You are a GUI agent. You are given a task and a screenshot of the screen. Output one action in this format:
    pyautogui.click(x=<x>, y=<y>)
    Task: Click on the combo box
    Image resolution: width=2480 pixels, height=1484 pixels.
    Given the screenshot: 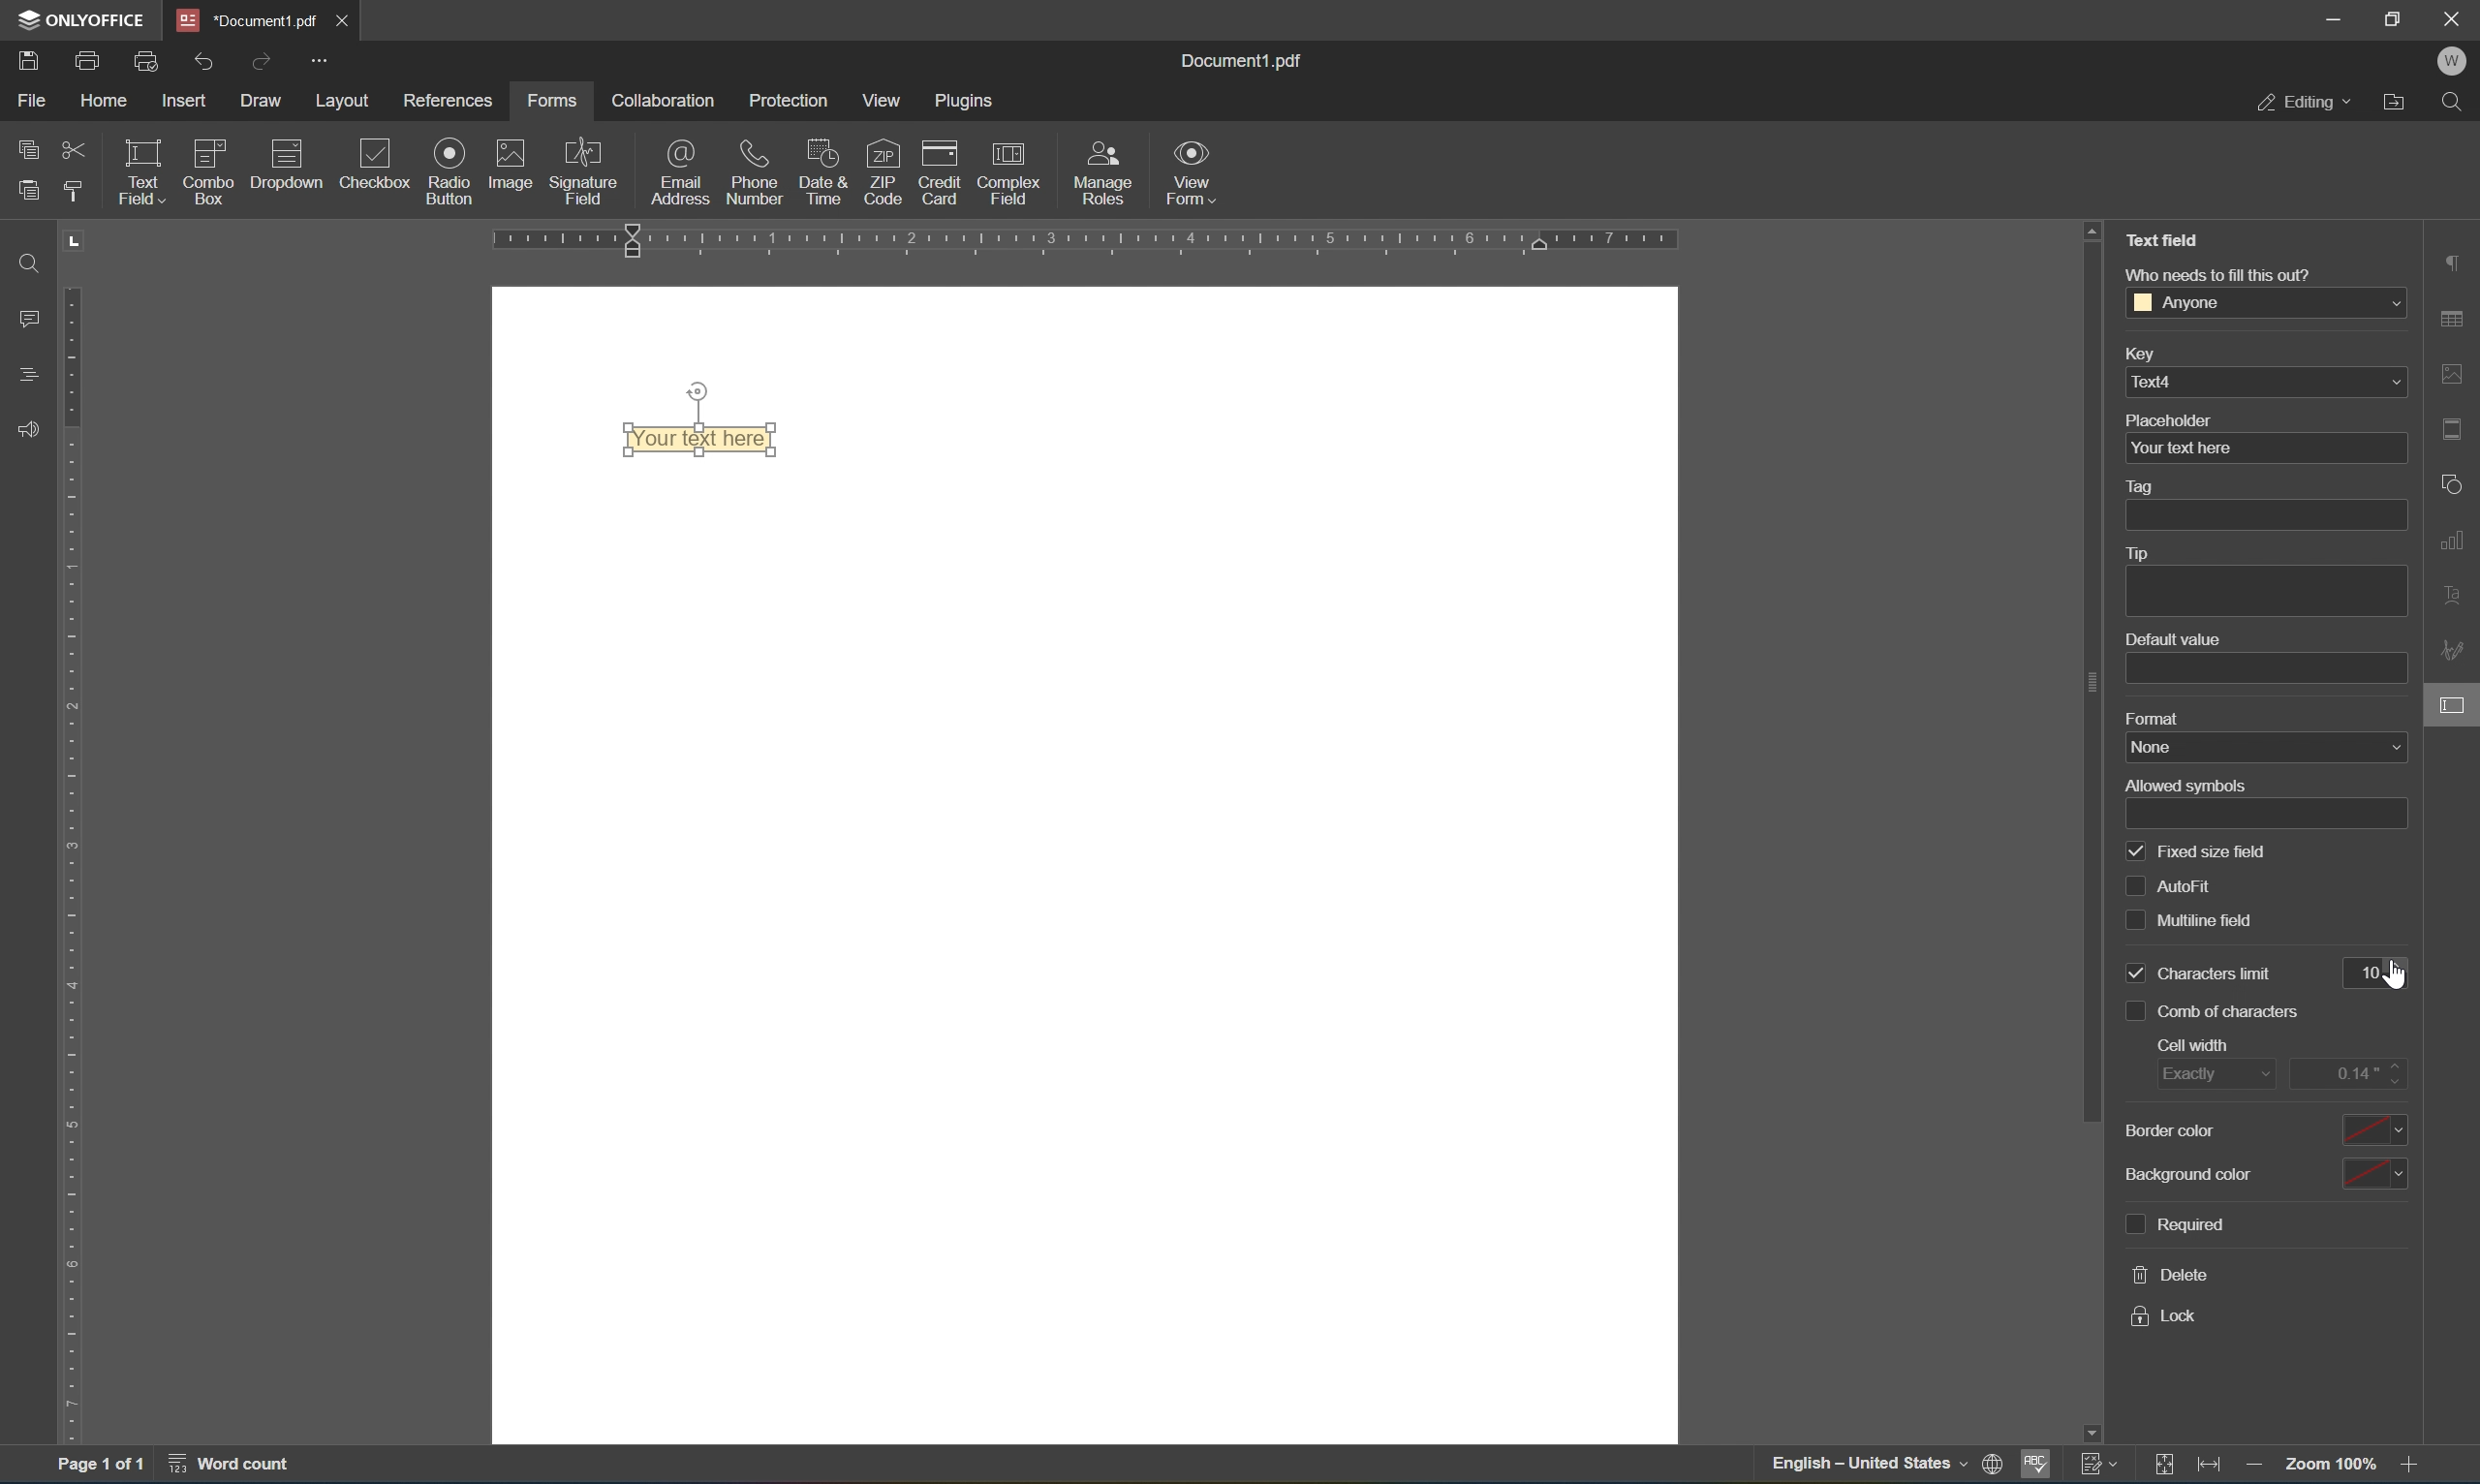 What is the action you would take?
    pyautogui.click(x=214, y=160)
    